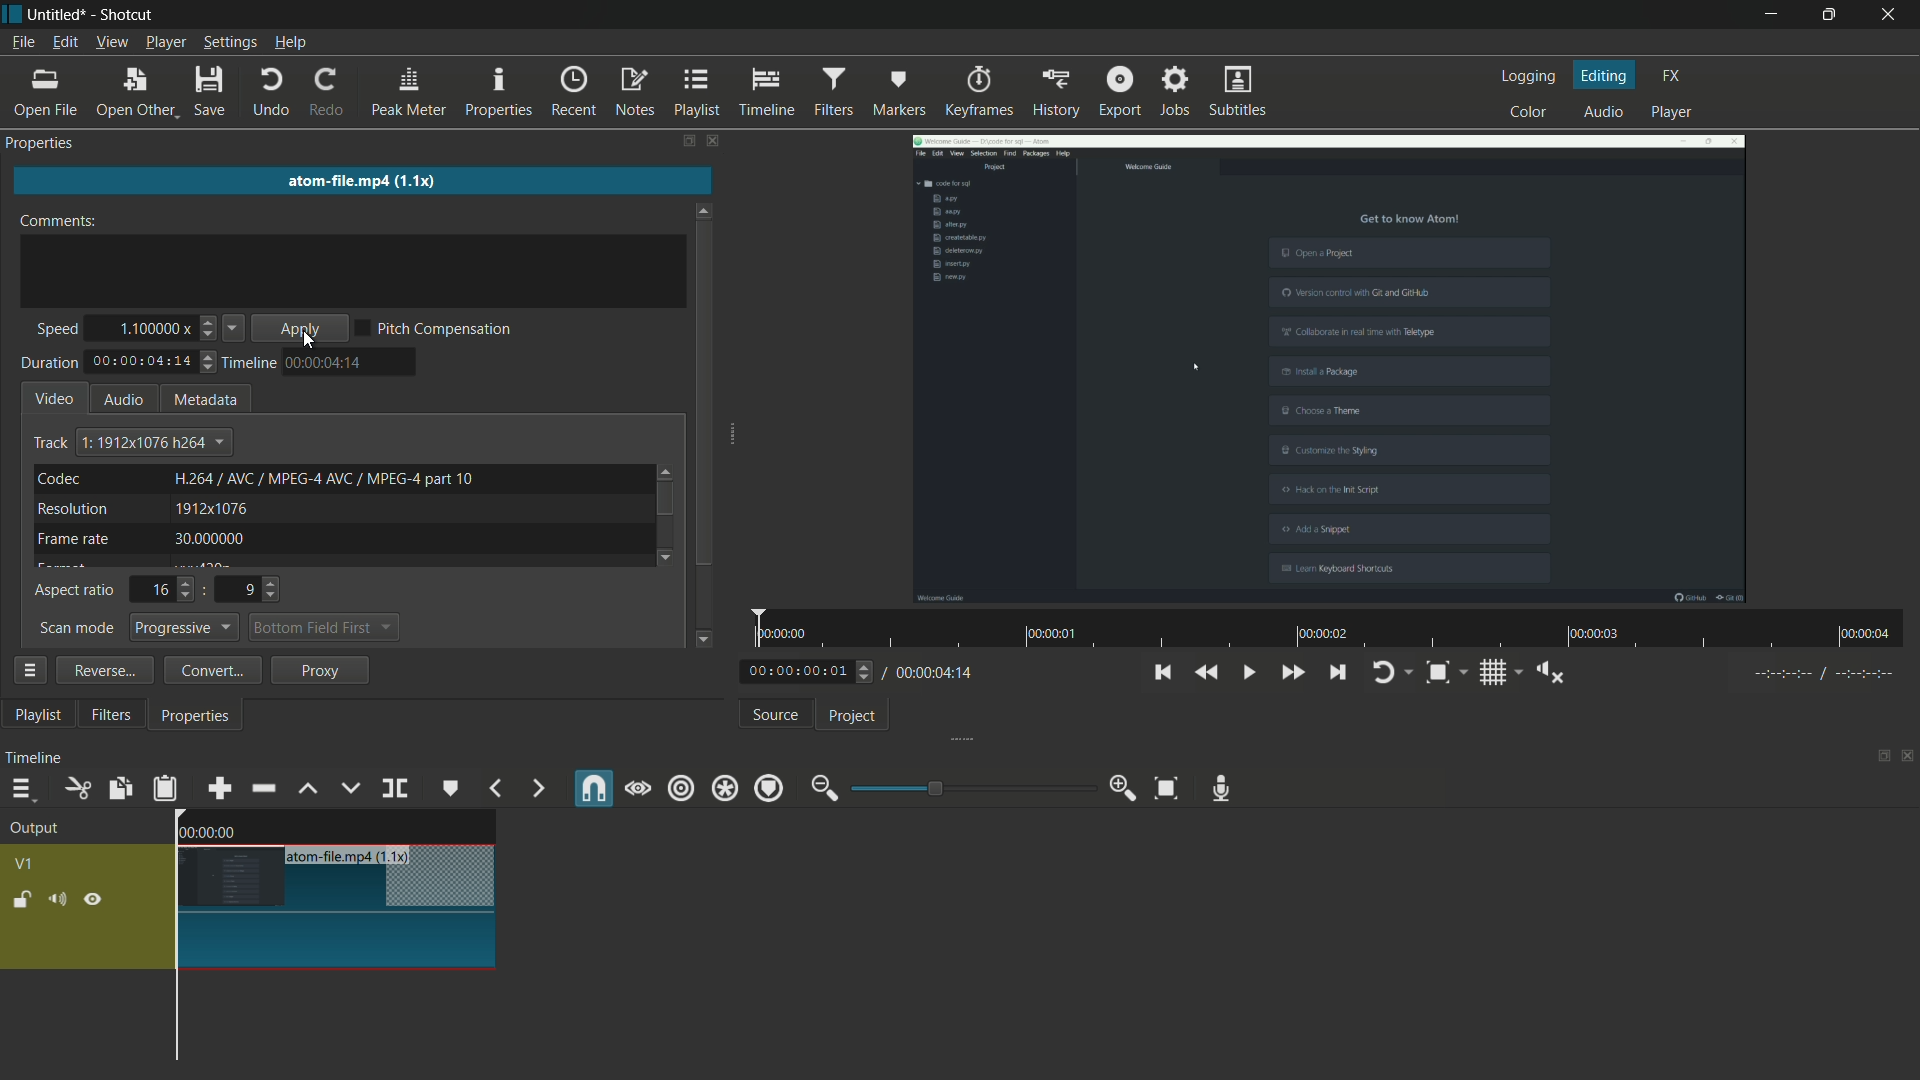  I want to click on ripple all tracks, so click(723, 788).